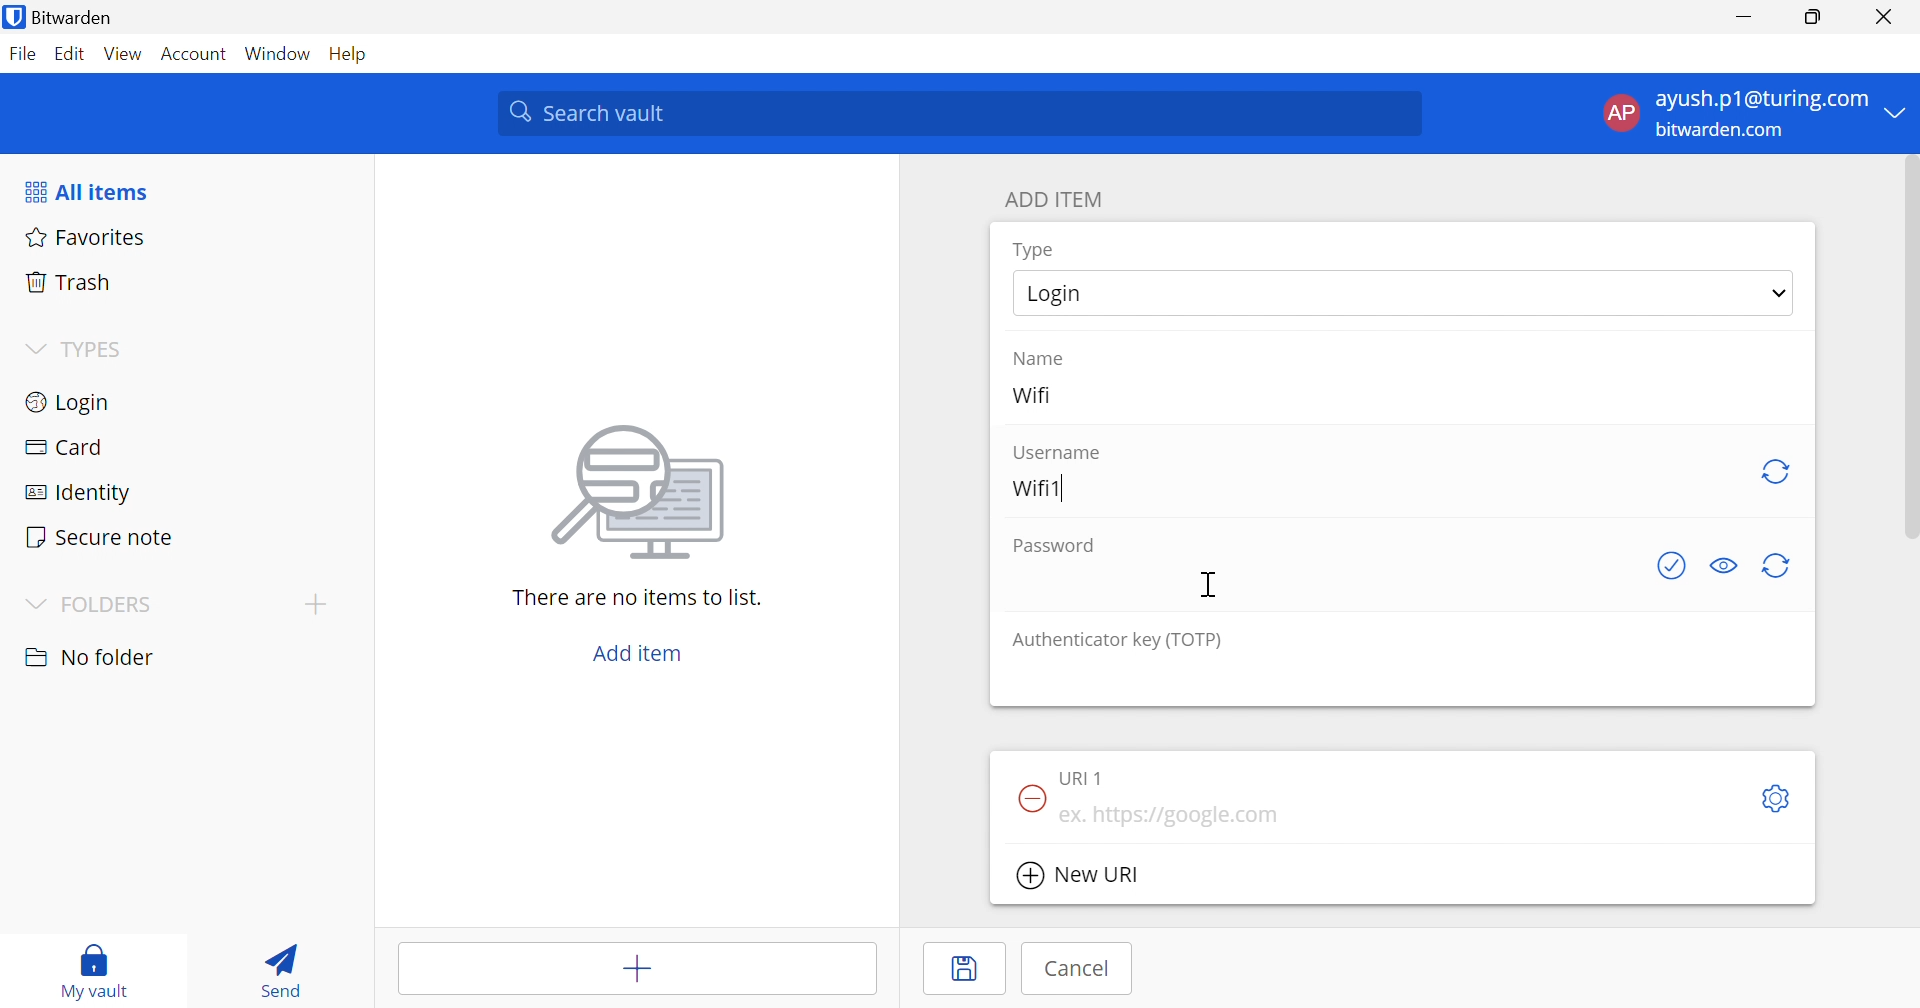 This screenshot has height=1008, width=1920. Describe the element at coordinates (1060, 544) in the screenshot. I see `Password` at that location.